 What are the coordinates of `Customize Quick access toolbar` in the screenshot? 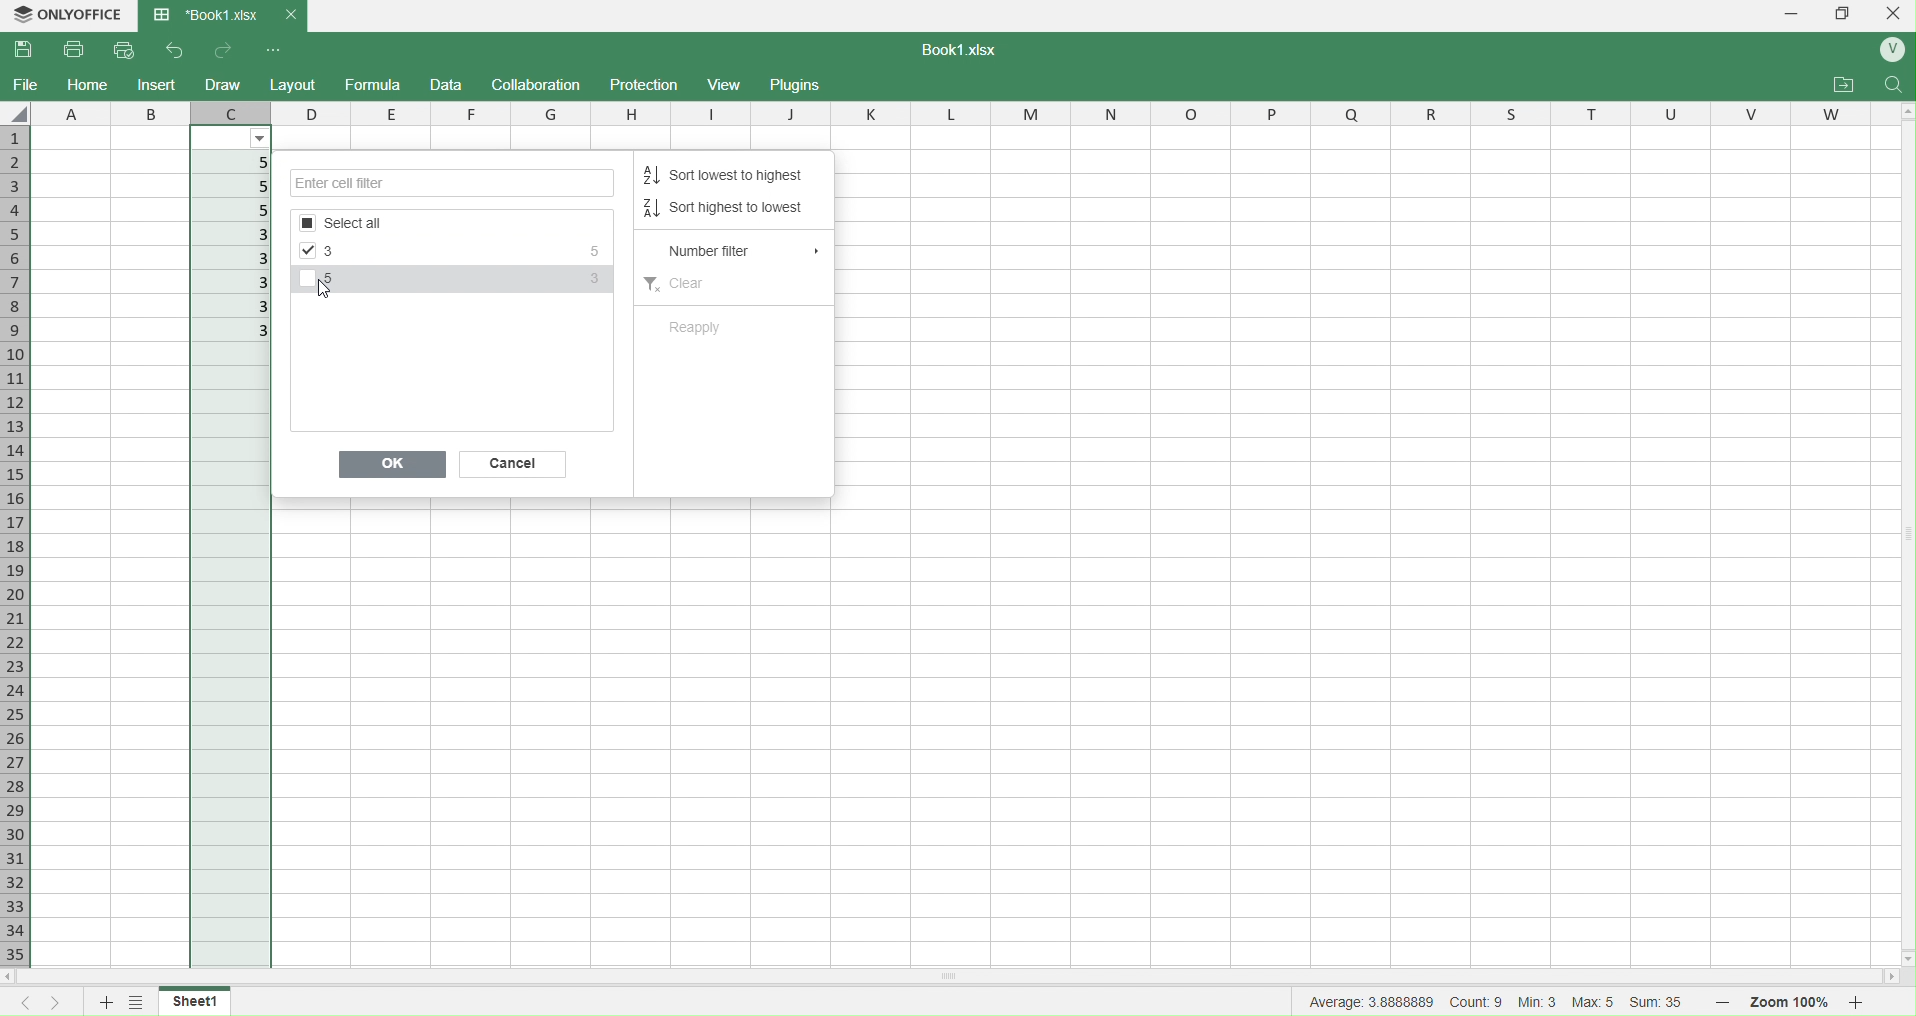 It's located at (274, 51).